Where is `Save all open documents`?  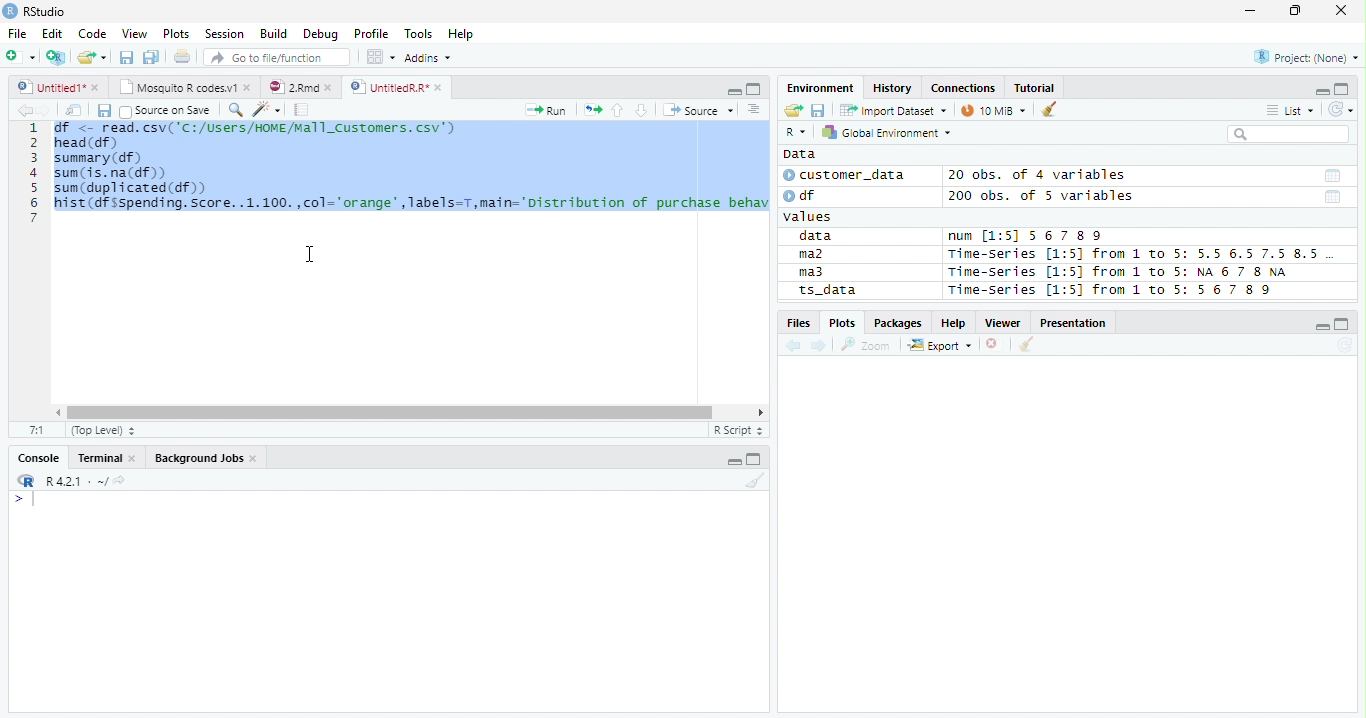 Save all open documents is located at coordinates (151, 58).